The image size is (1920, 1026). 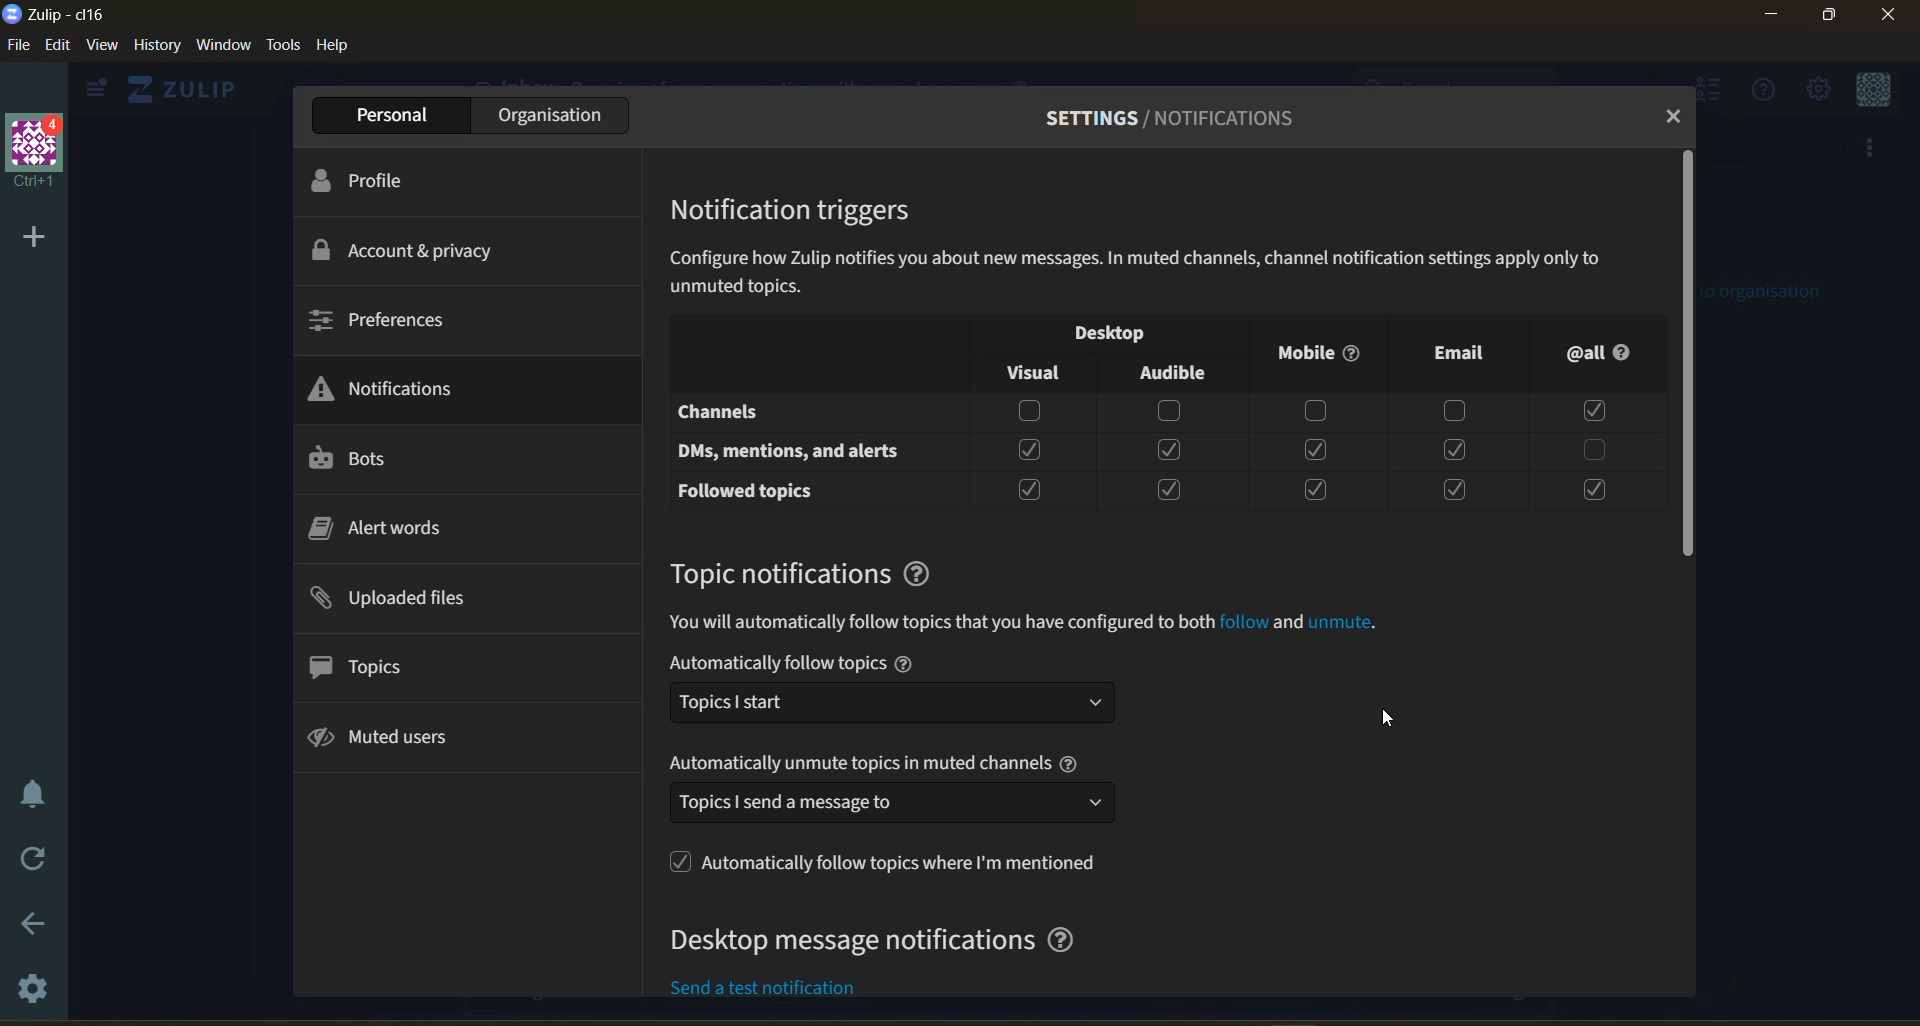 What do you see at coordinates (187, 89) in the screenshot?
I see `home view` at bounding box center [187, 89].